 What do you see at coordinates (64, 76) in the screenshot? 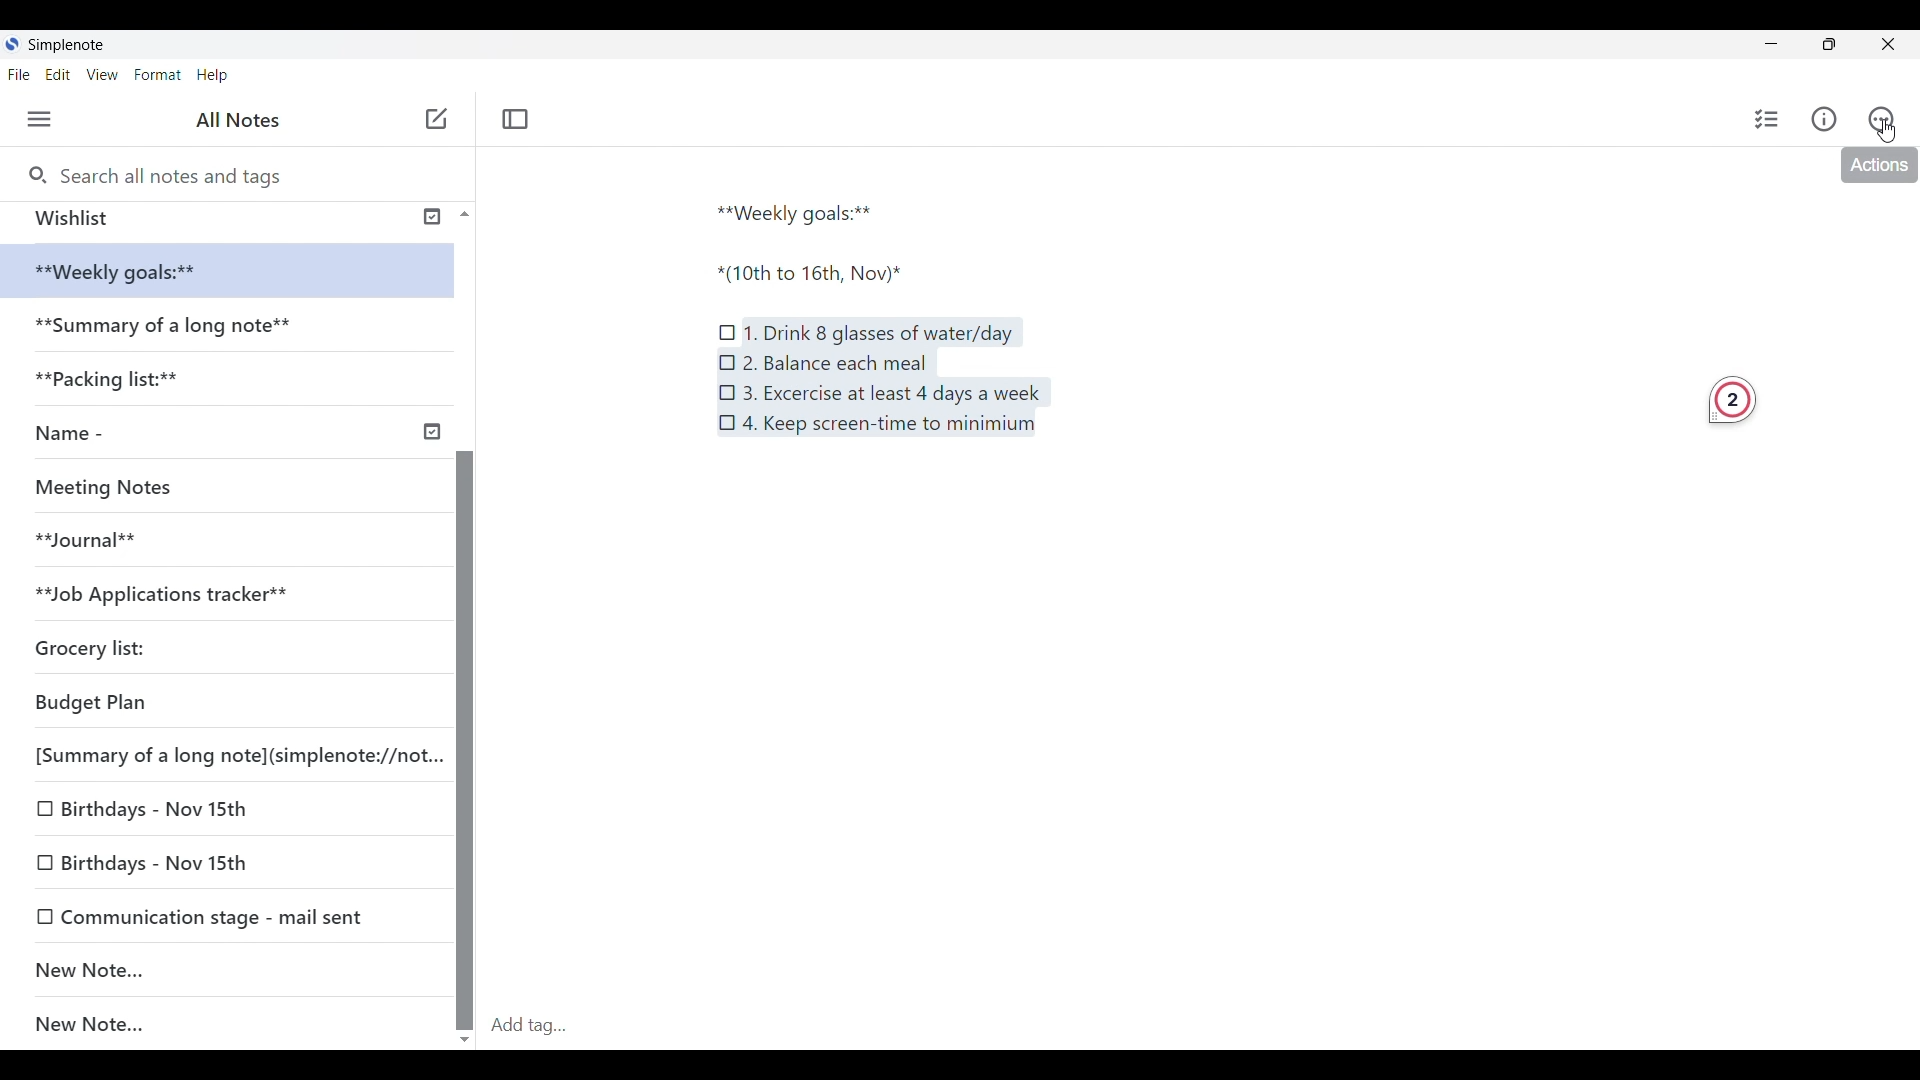
I see `Edit` at bounding box center [64, 76].